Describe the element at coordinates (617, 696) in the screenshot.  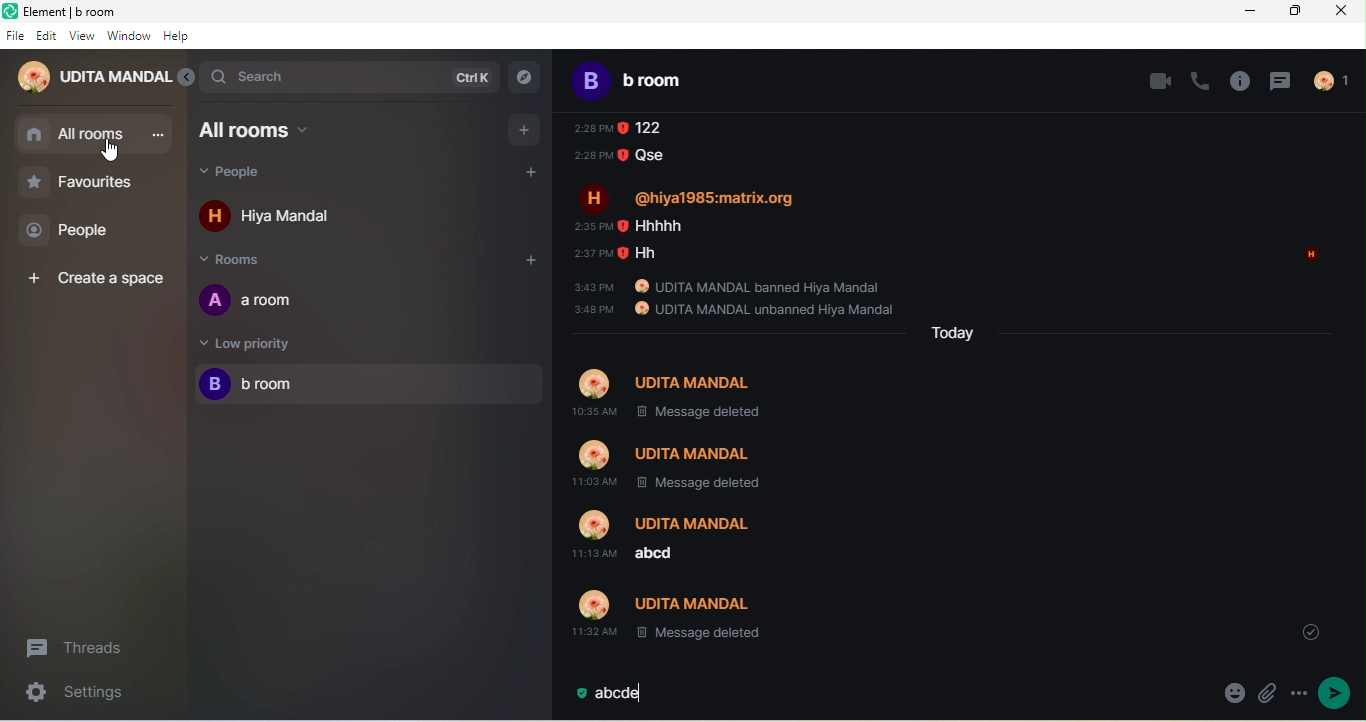
I see `abcde` at that location.